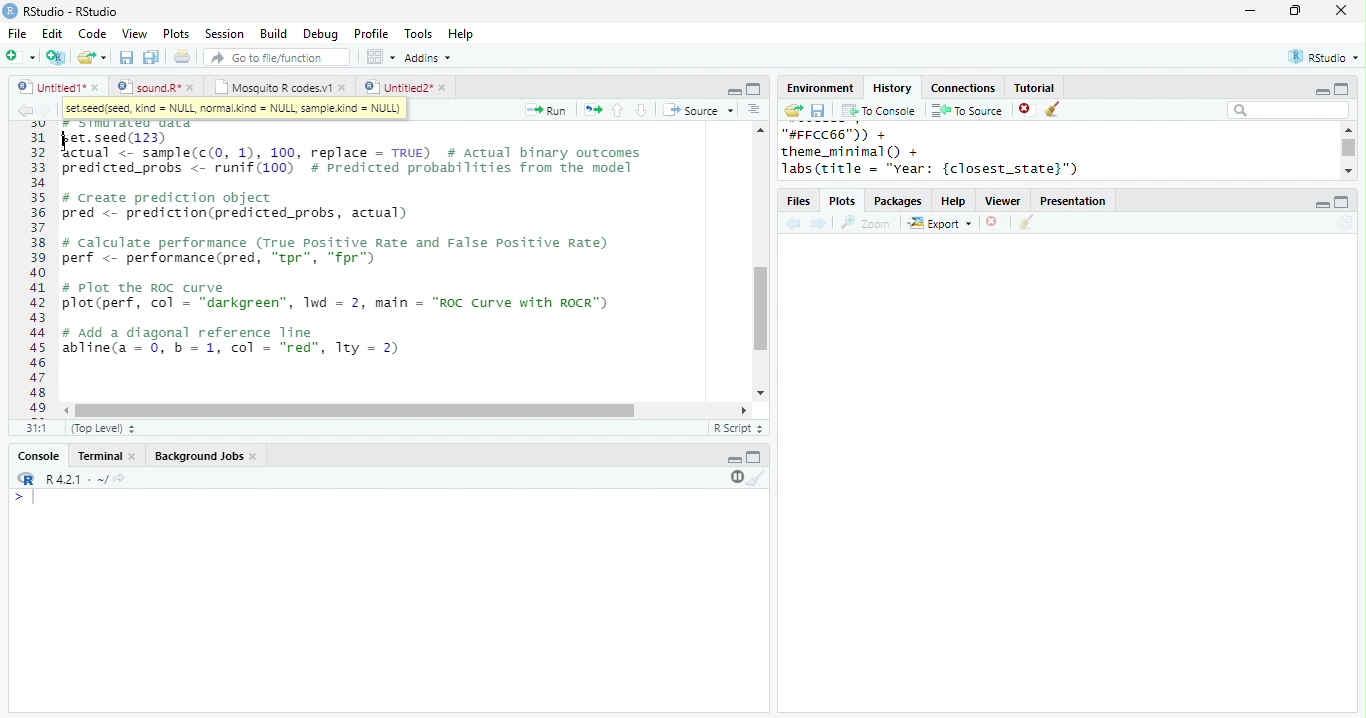 The width and height of the screenshot is (1366, 718). I want to click on simulated data set.seed(123) actual <- sample(c(0, 1), 100, replace = TRUE) # Actual binary outcomespredicted probs < runif(100) # Predicted probabilities from the model, so click(355, 148).